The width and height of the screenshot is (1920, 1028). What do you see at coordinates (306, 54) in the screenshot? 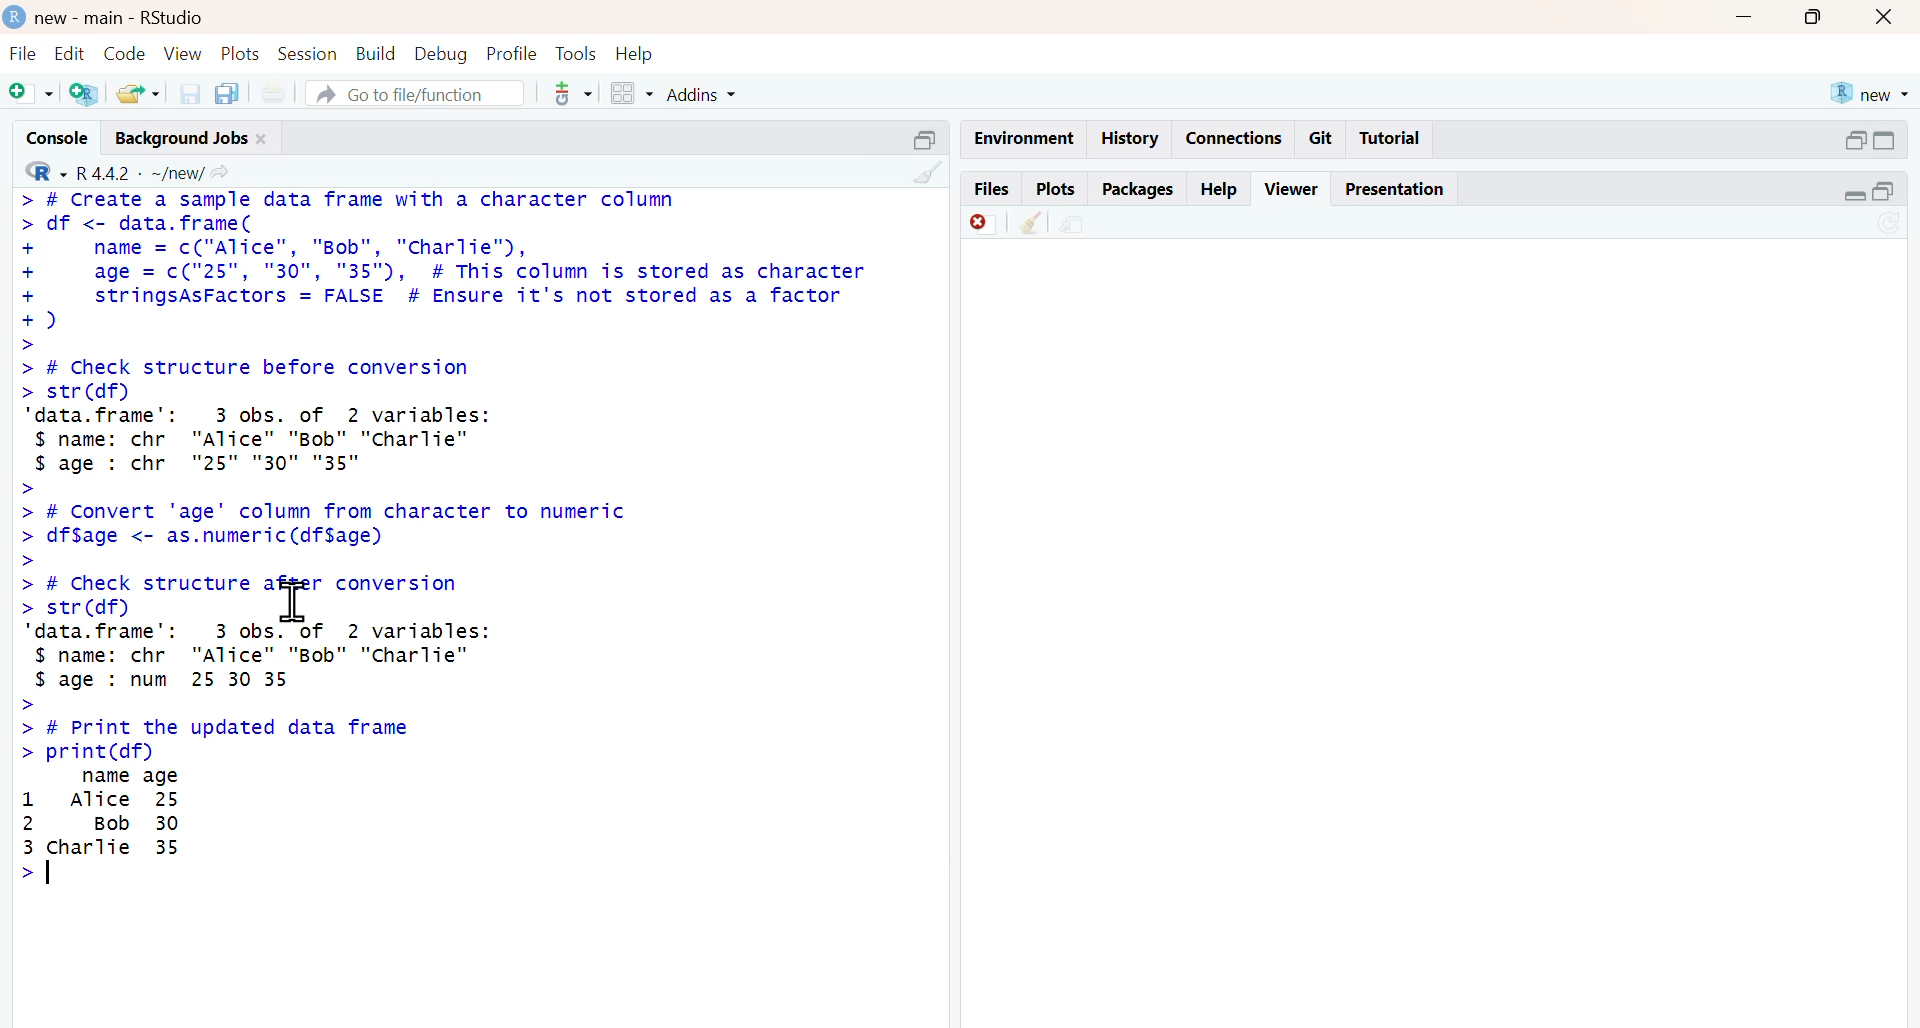
I see `session` at bounding box center [306, 54].